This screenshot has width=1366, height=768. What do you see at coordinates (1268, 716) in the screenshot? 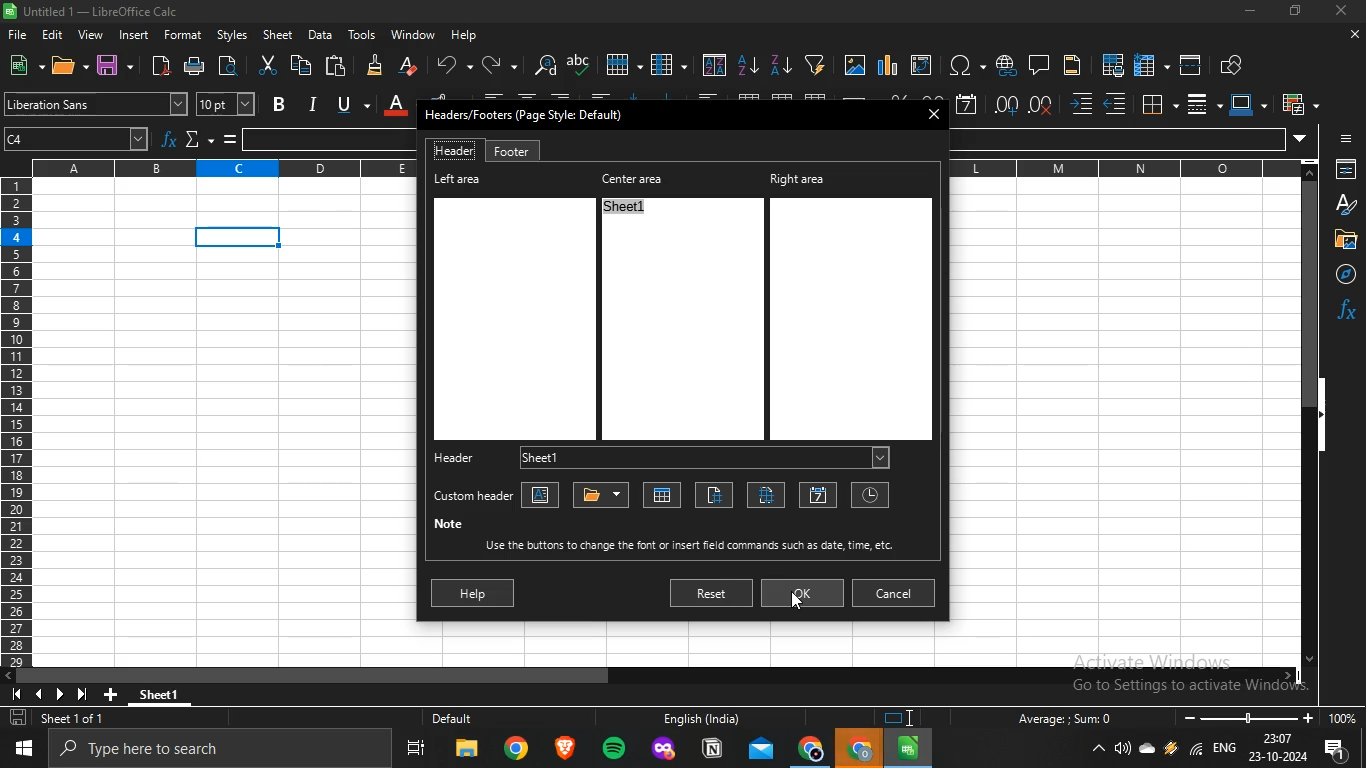
I see `oom` at bounding box center [1268, 716].